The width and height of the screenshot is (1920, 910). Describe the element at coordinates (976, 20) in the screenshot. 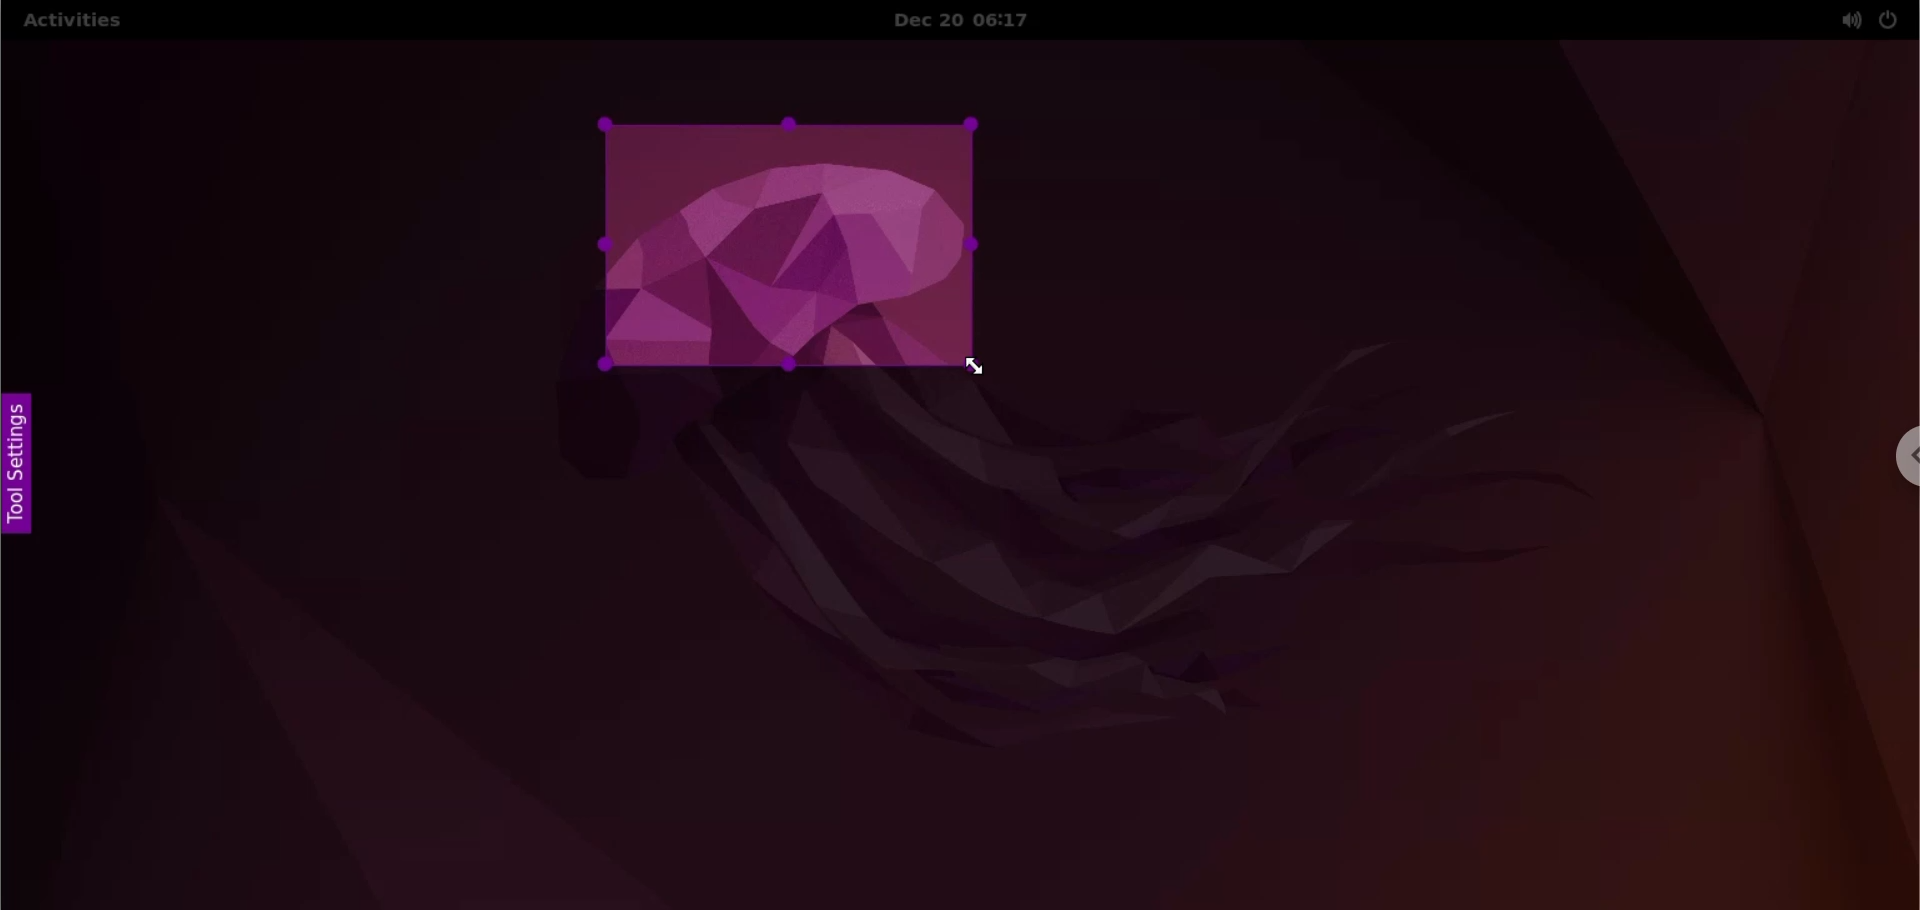

I see `Dec 20 06:17` at that location.